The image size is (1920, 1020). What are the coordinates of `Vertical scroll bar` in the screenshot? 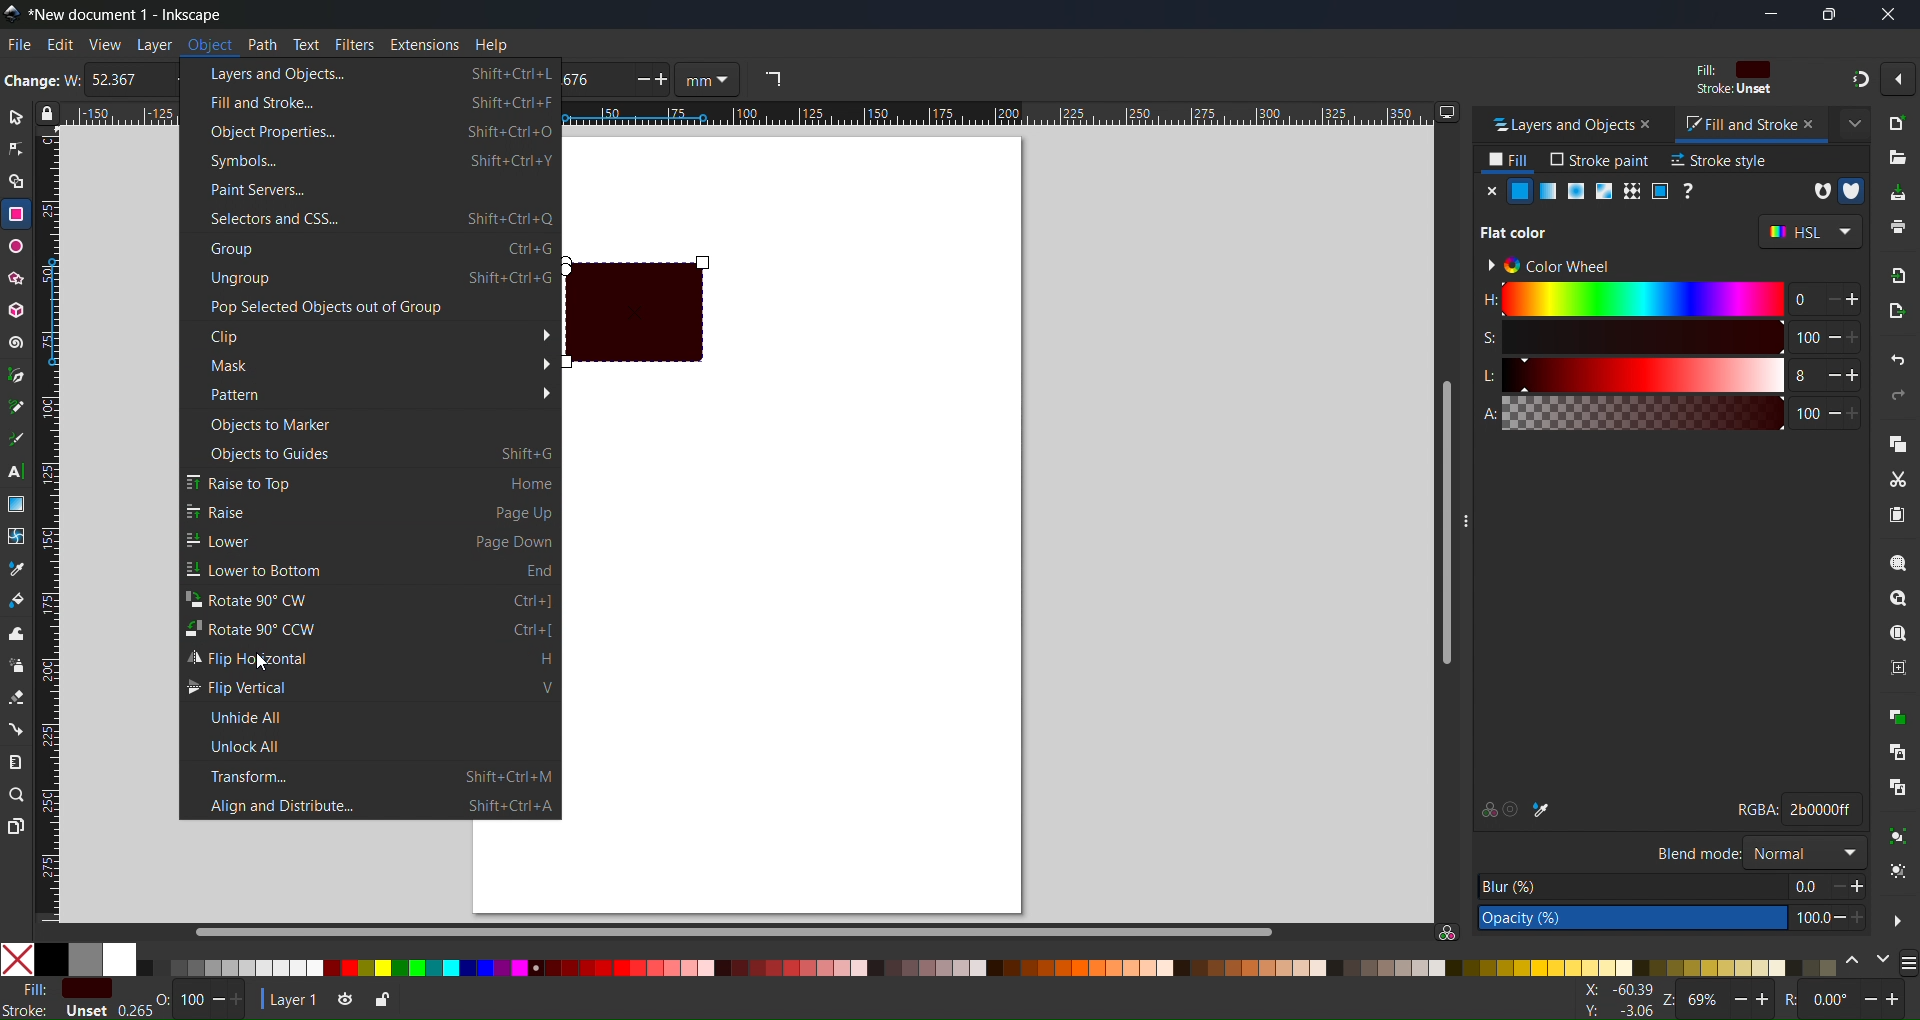 It's located at (1440, 523).